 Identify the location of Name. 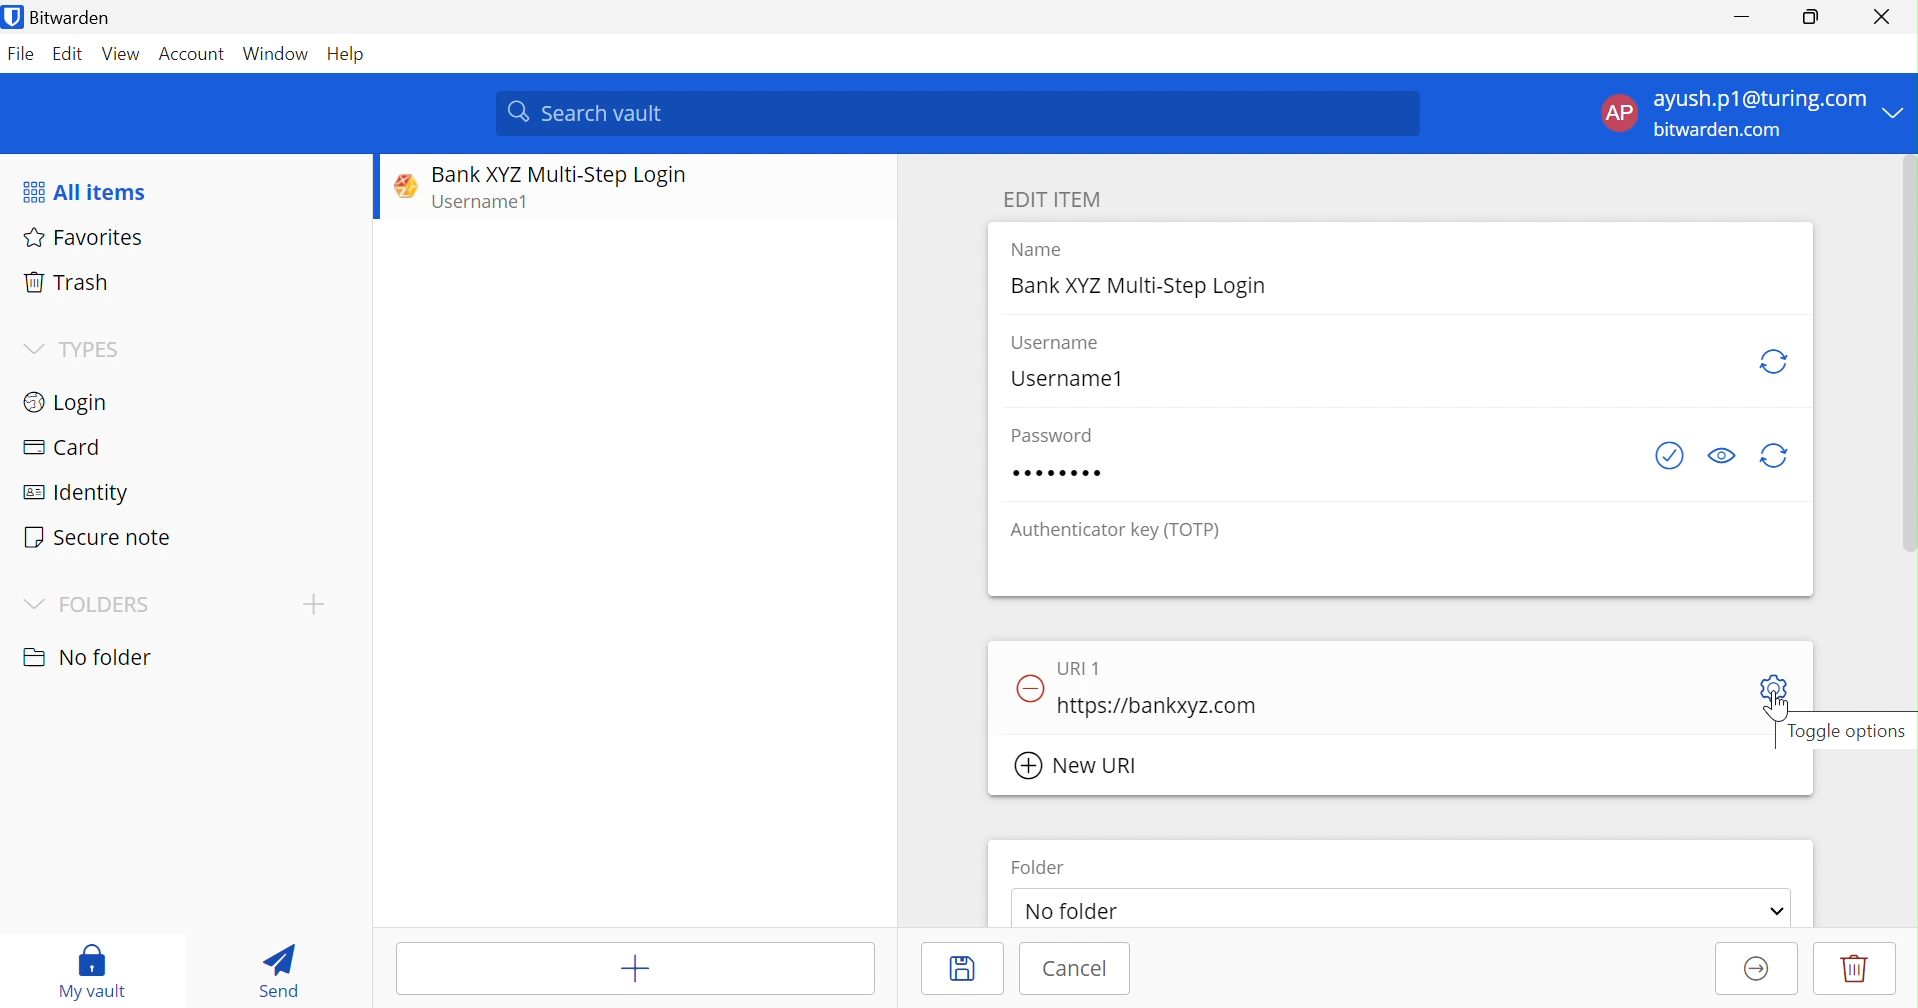
(1041, 250).